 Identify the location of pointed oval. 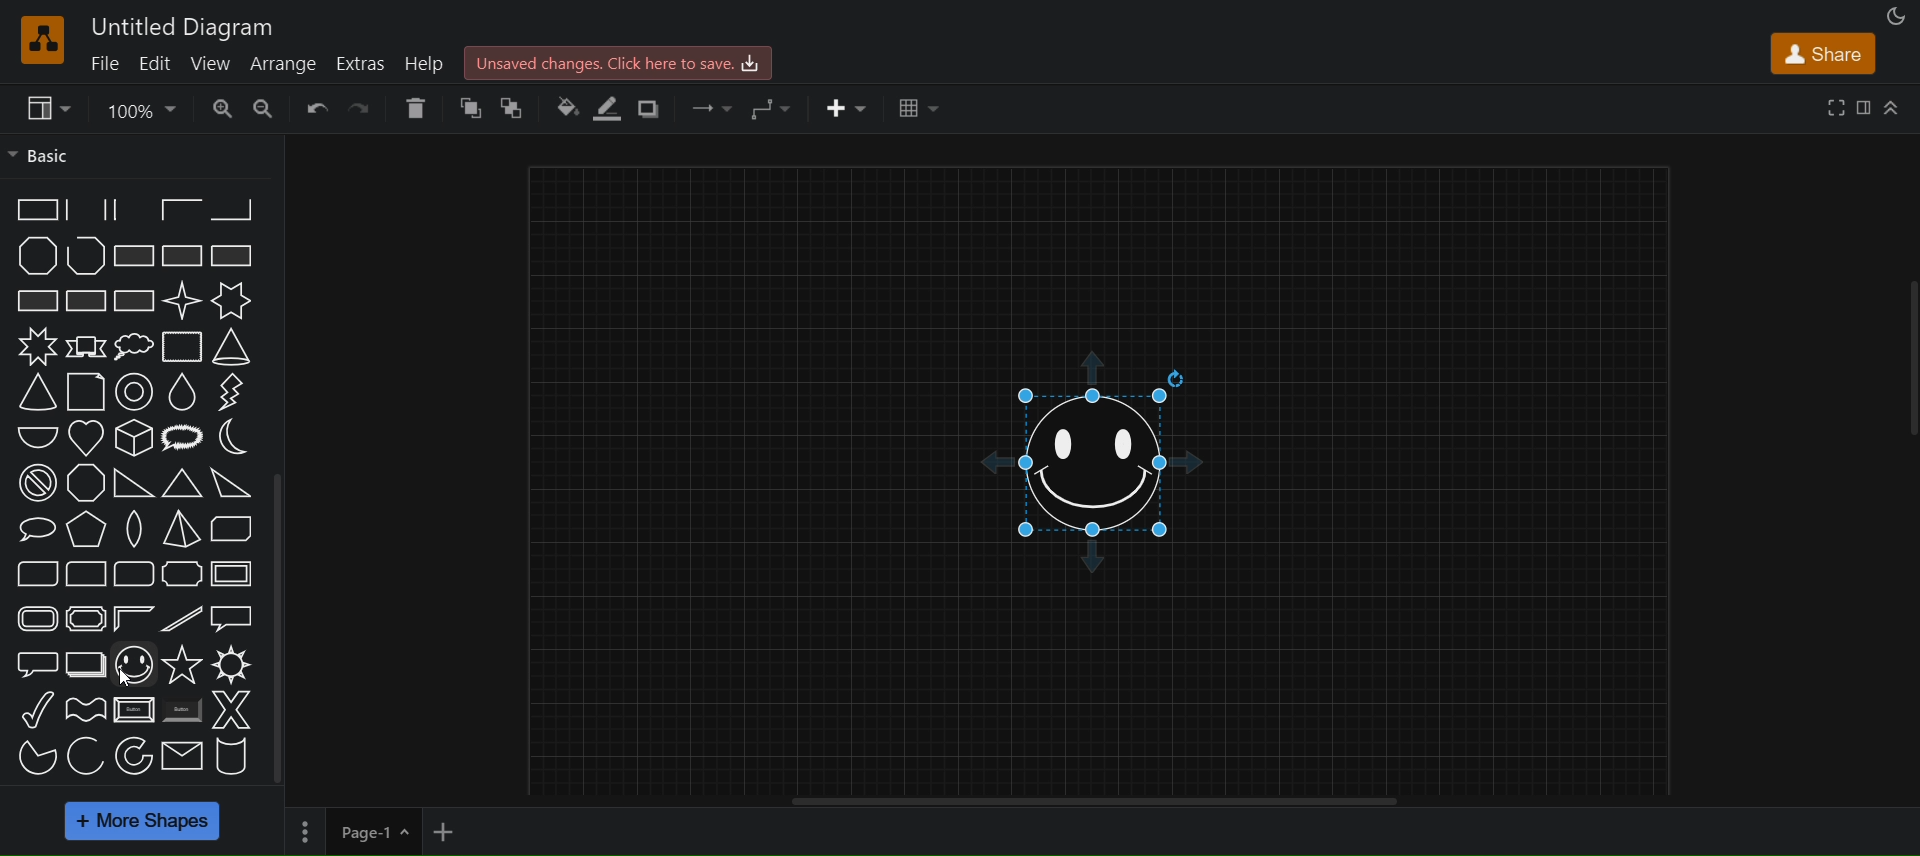
(130, 529).